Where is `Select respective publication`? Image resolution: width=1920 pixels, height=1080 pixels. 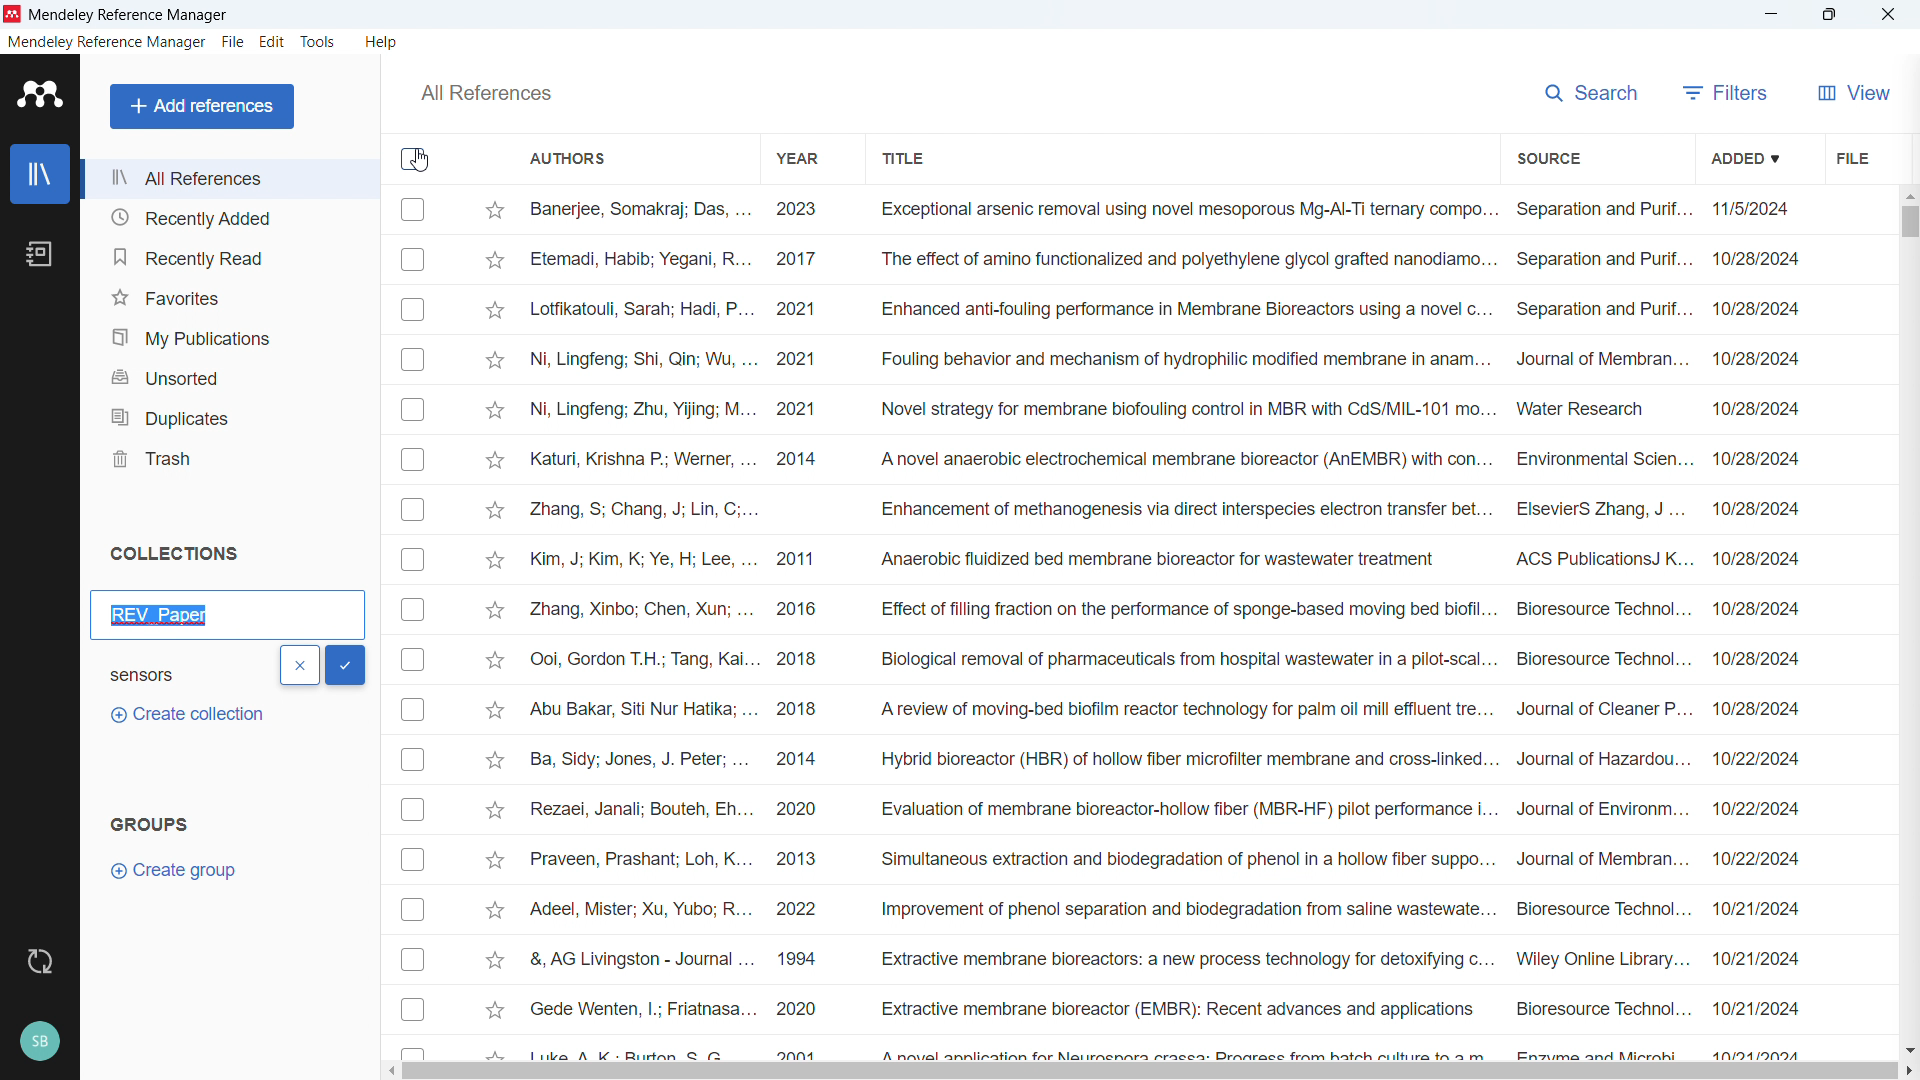
Select respective publication is located at coordinates (413, 509).